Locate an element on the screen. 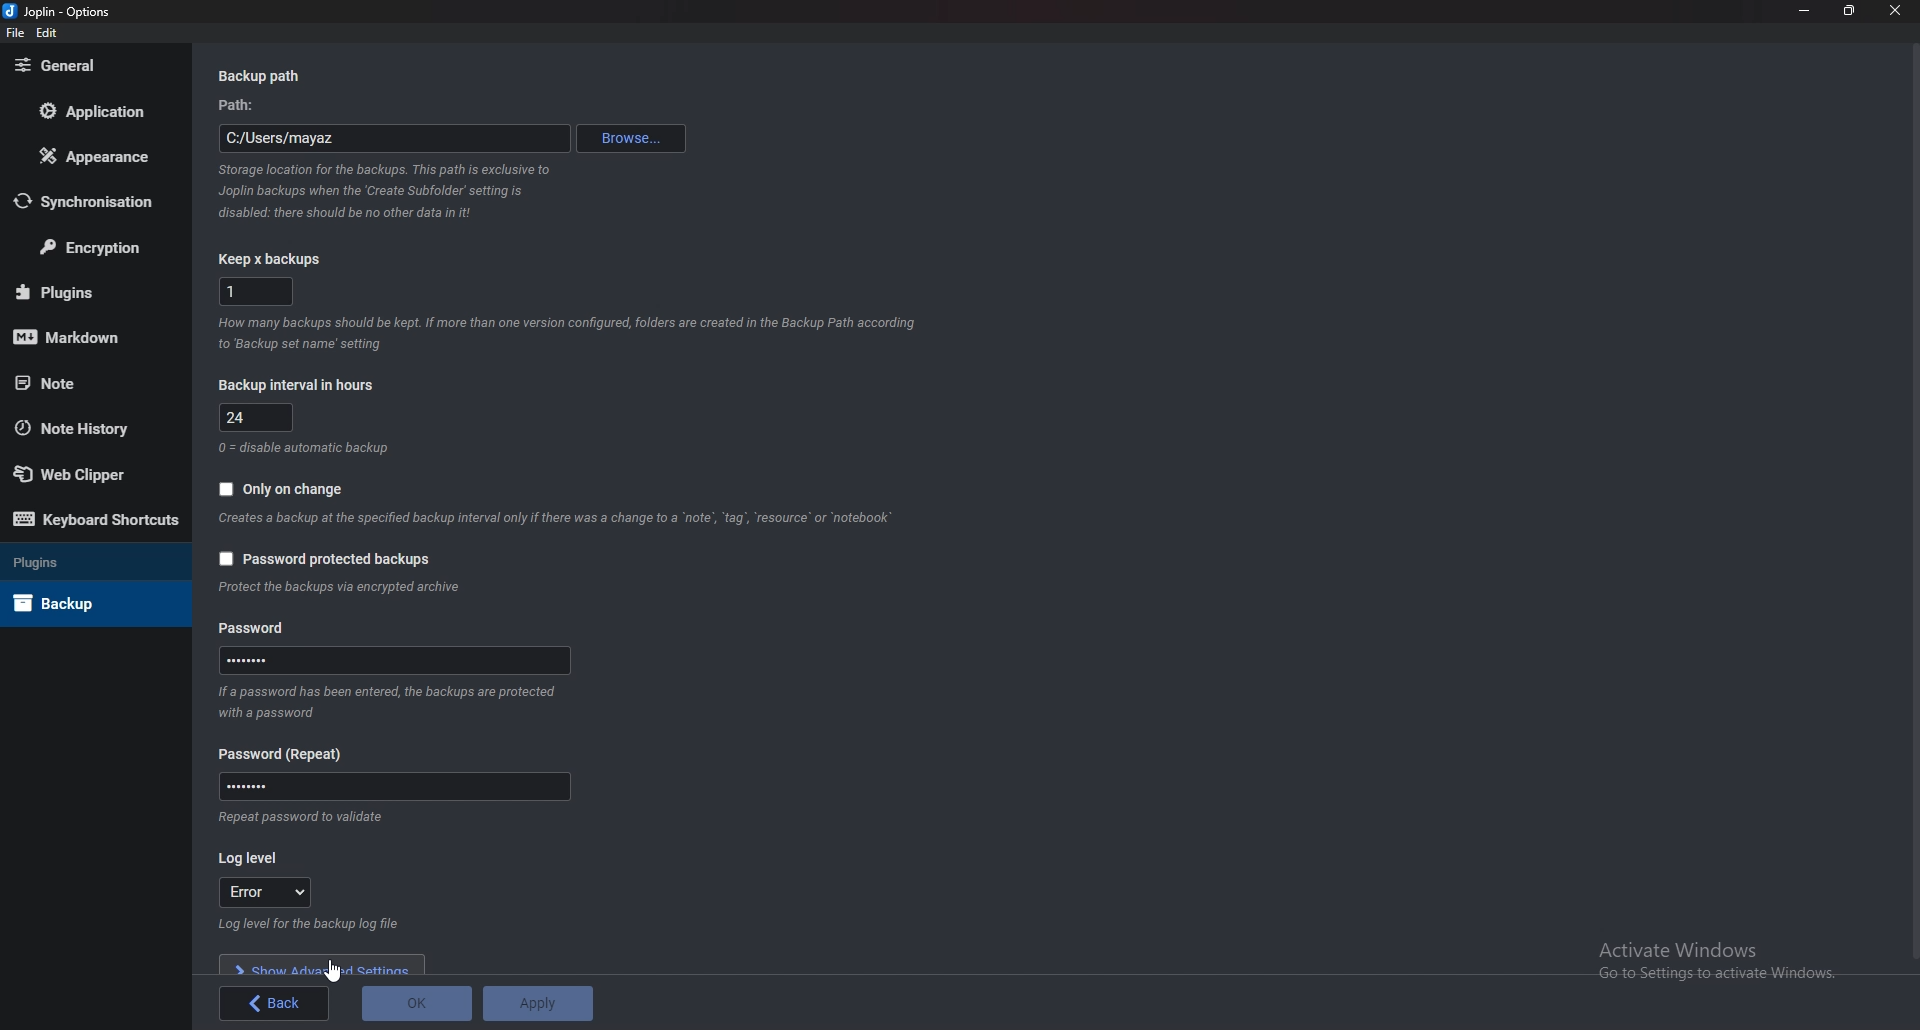 Image resolution: width=1920 pixels, height=1030 pixels. close is located at coordinates (1898, 10).